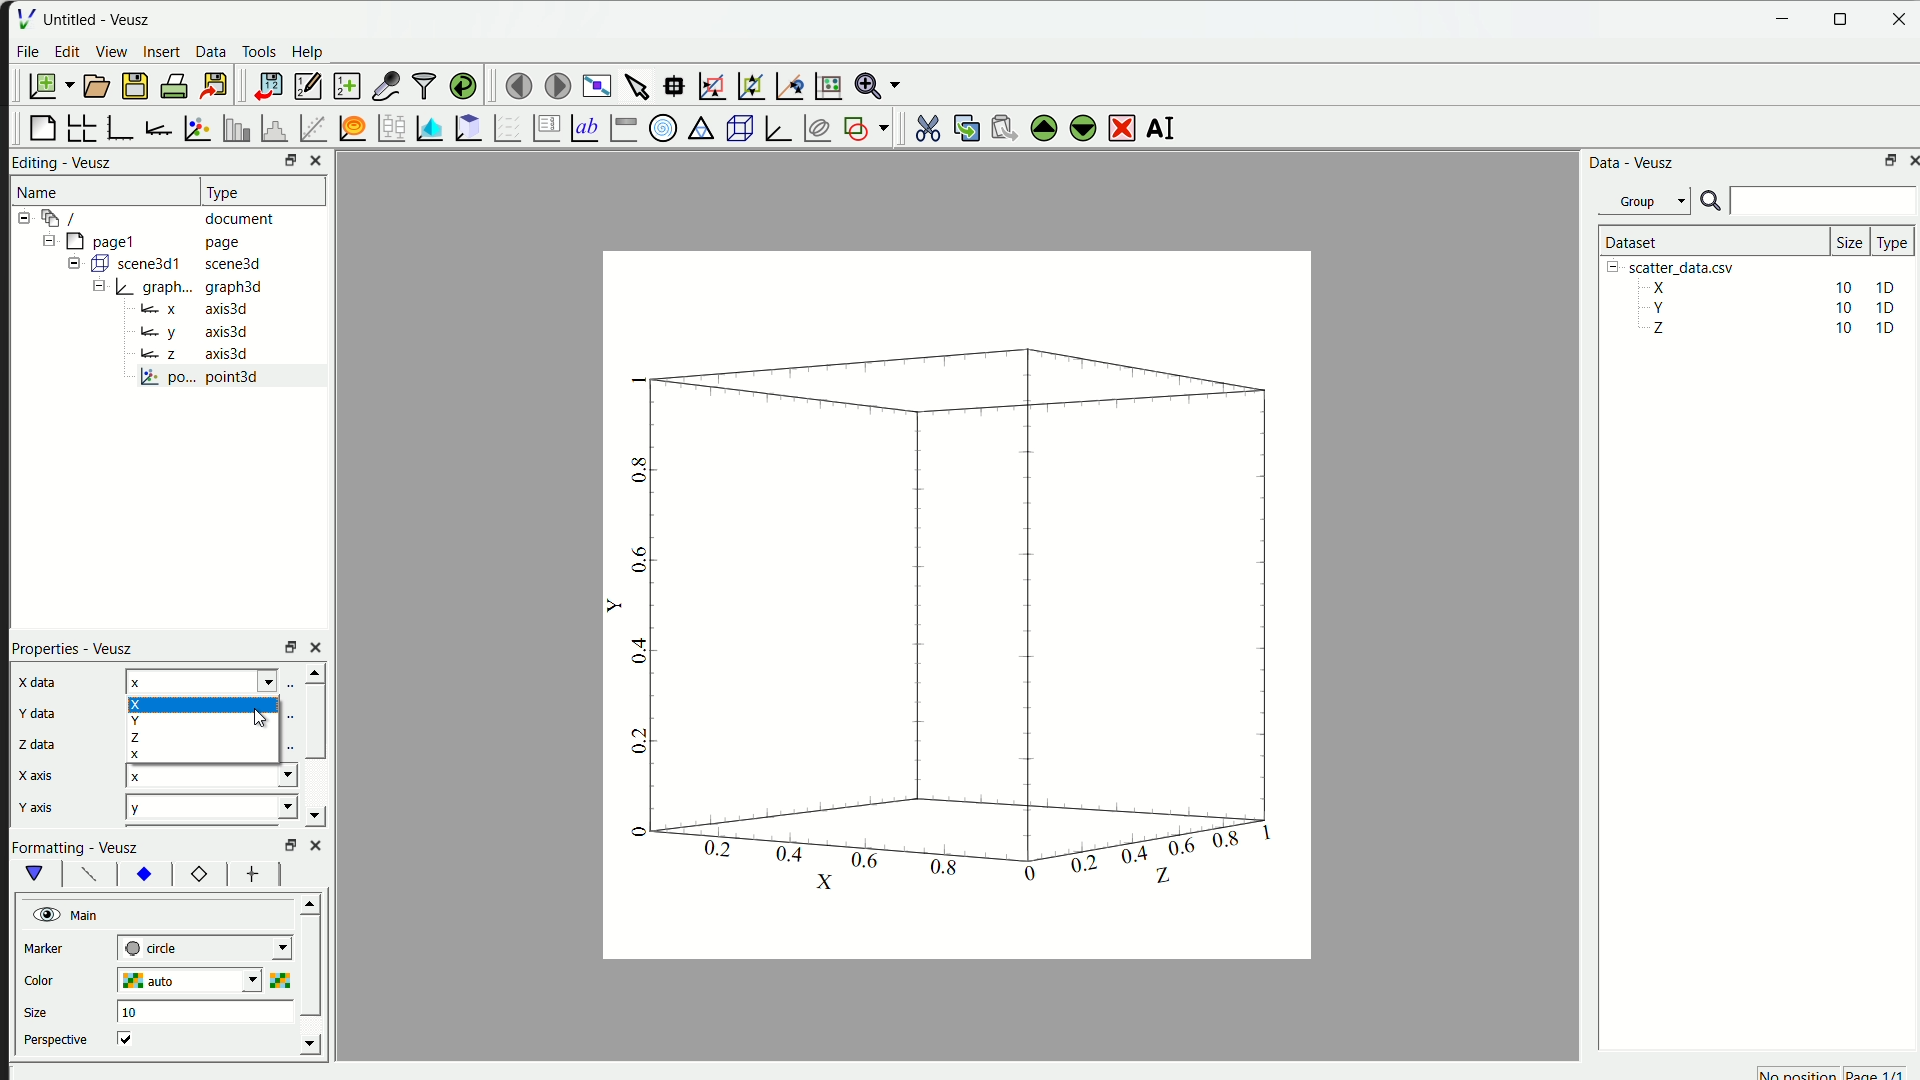 This screenshot has width=1920, height=1080. Describe the element at coordinates (202, 982) in the screenshot. I see `auto` at that location.